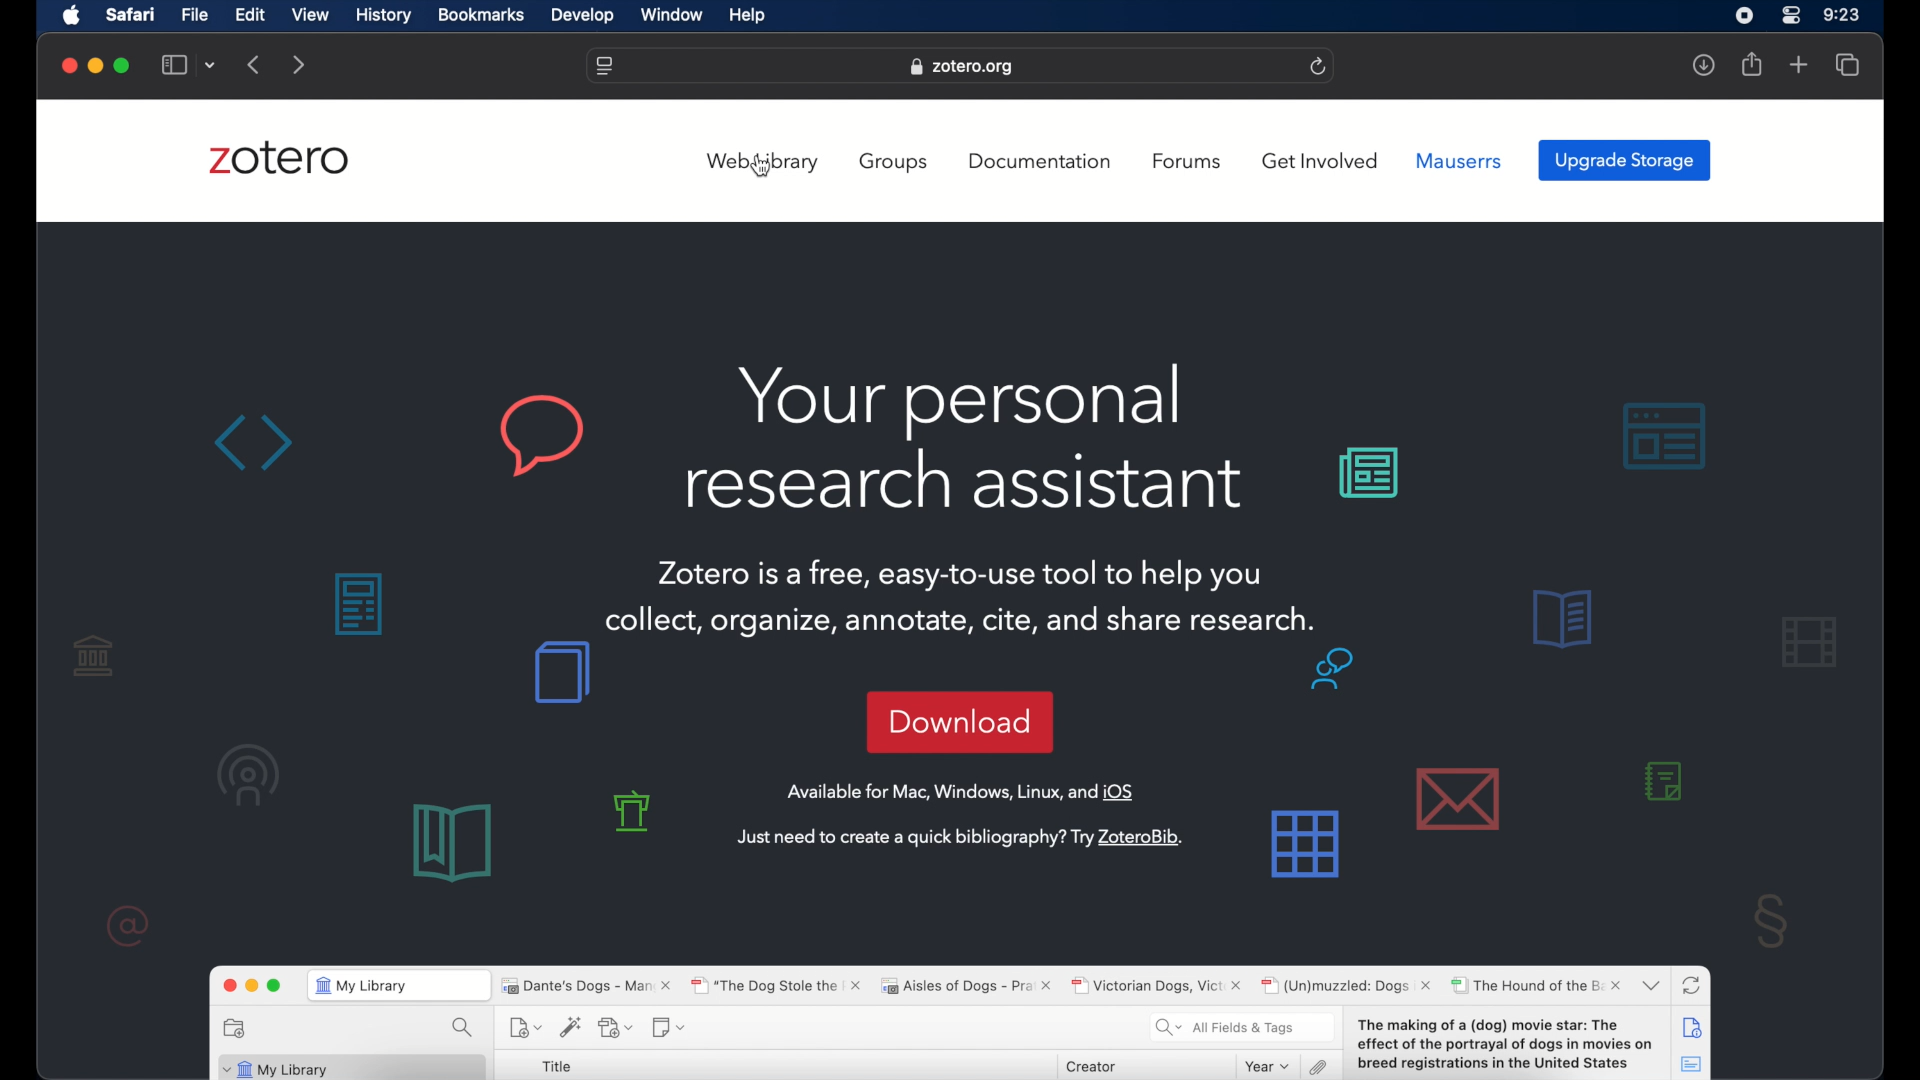 The height and width of the screenshot is (1080, 1920). What do you see at coordinates (1753, 64) in the screenshot?
I see `share` at bounding box center [1753, 64].